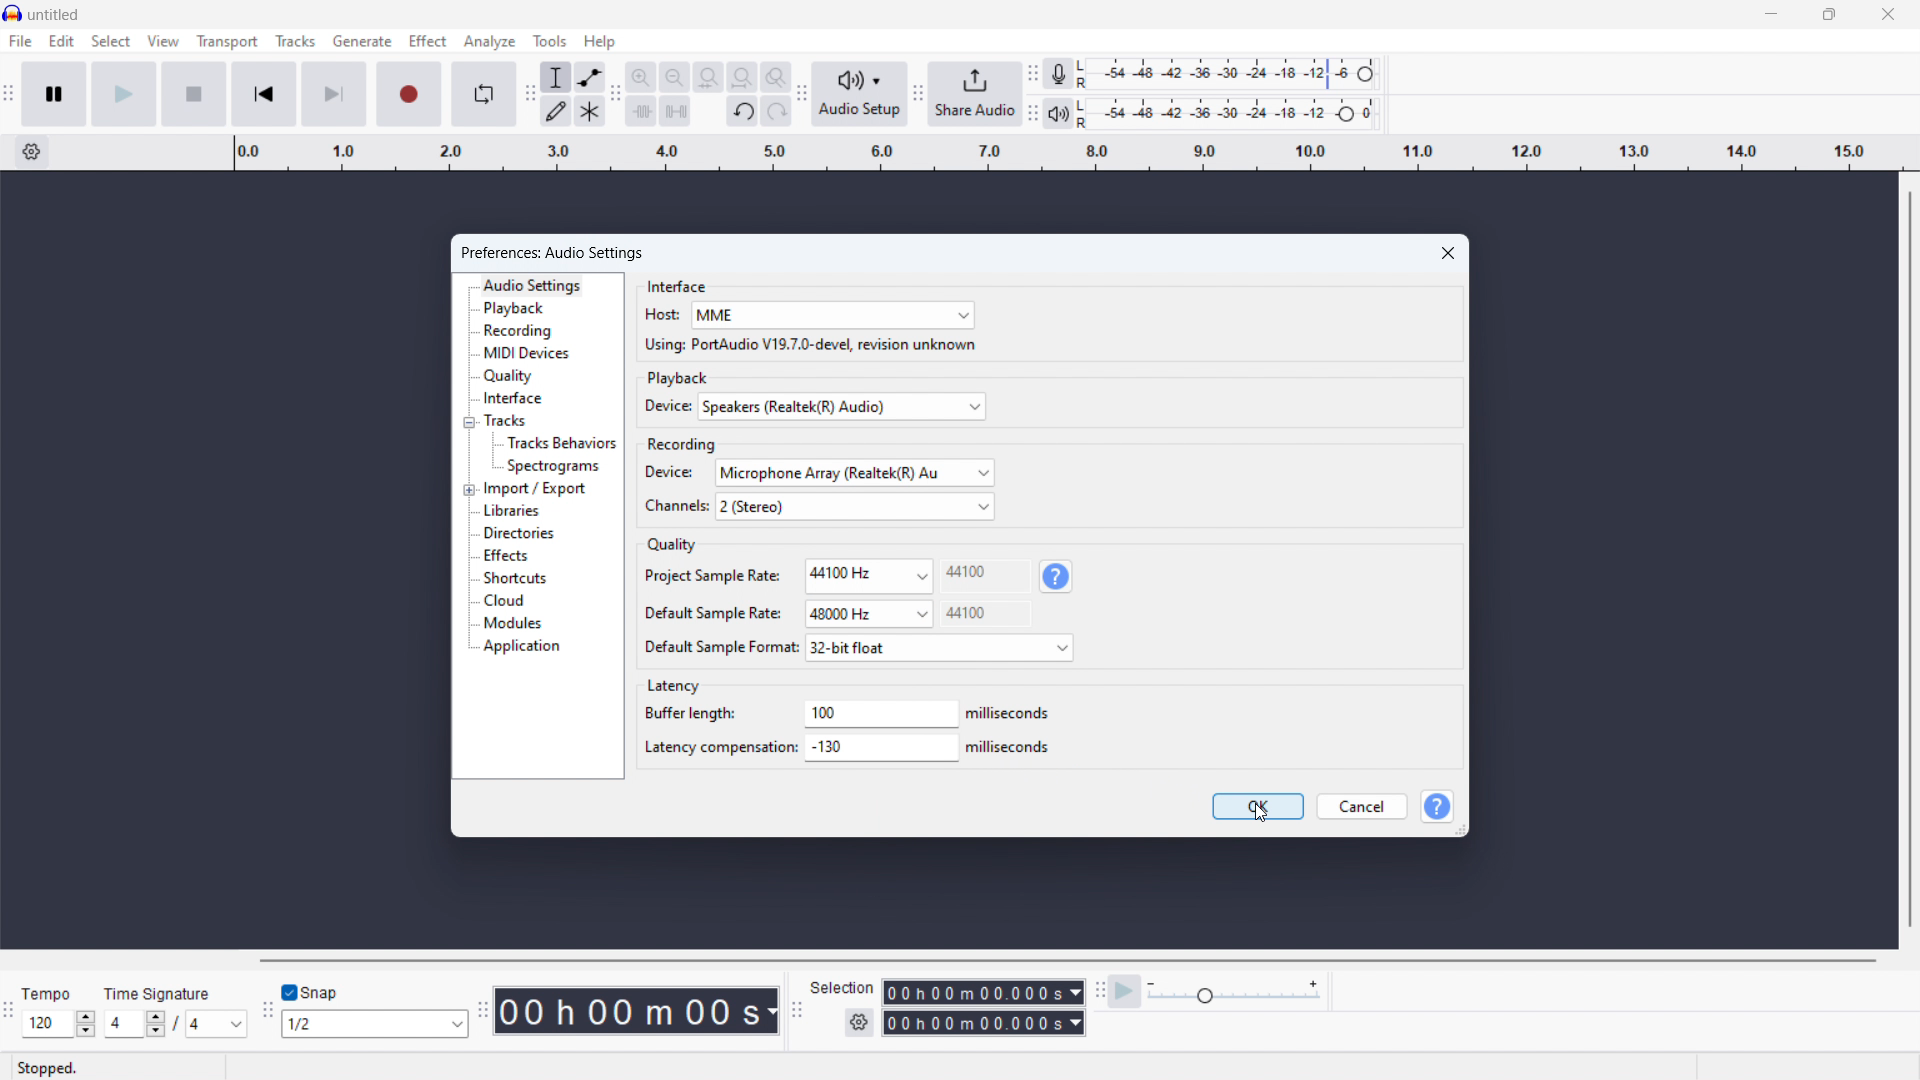 This screenshot has height=1080, width=1920. I want to click on timestamp, so click(640, 1011).